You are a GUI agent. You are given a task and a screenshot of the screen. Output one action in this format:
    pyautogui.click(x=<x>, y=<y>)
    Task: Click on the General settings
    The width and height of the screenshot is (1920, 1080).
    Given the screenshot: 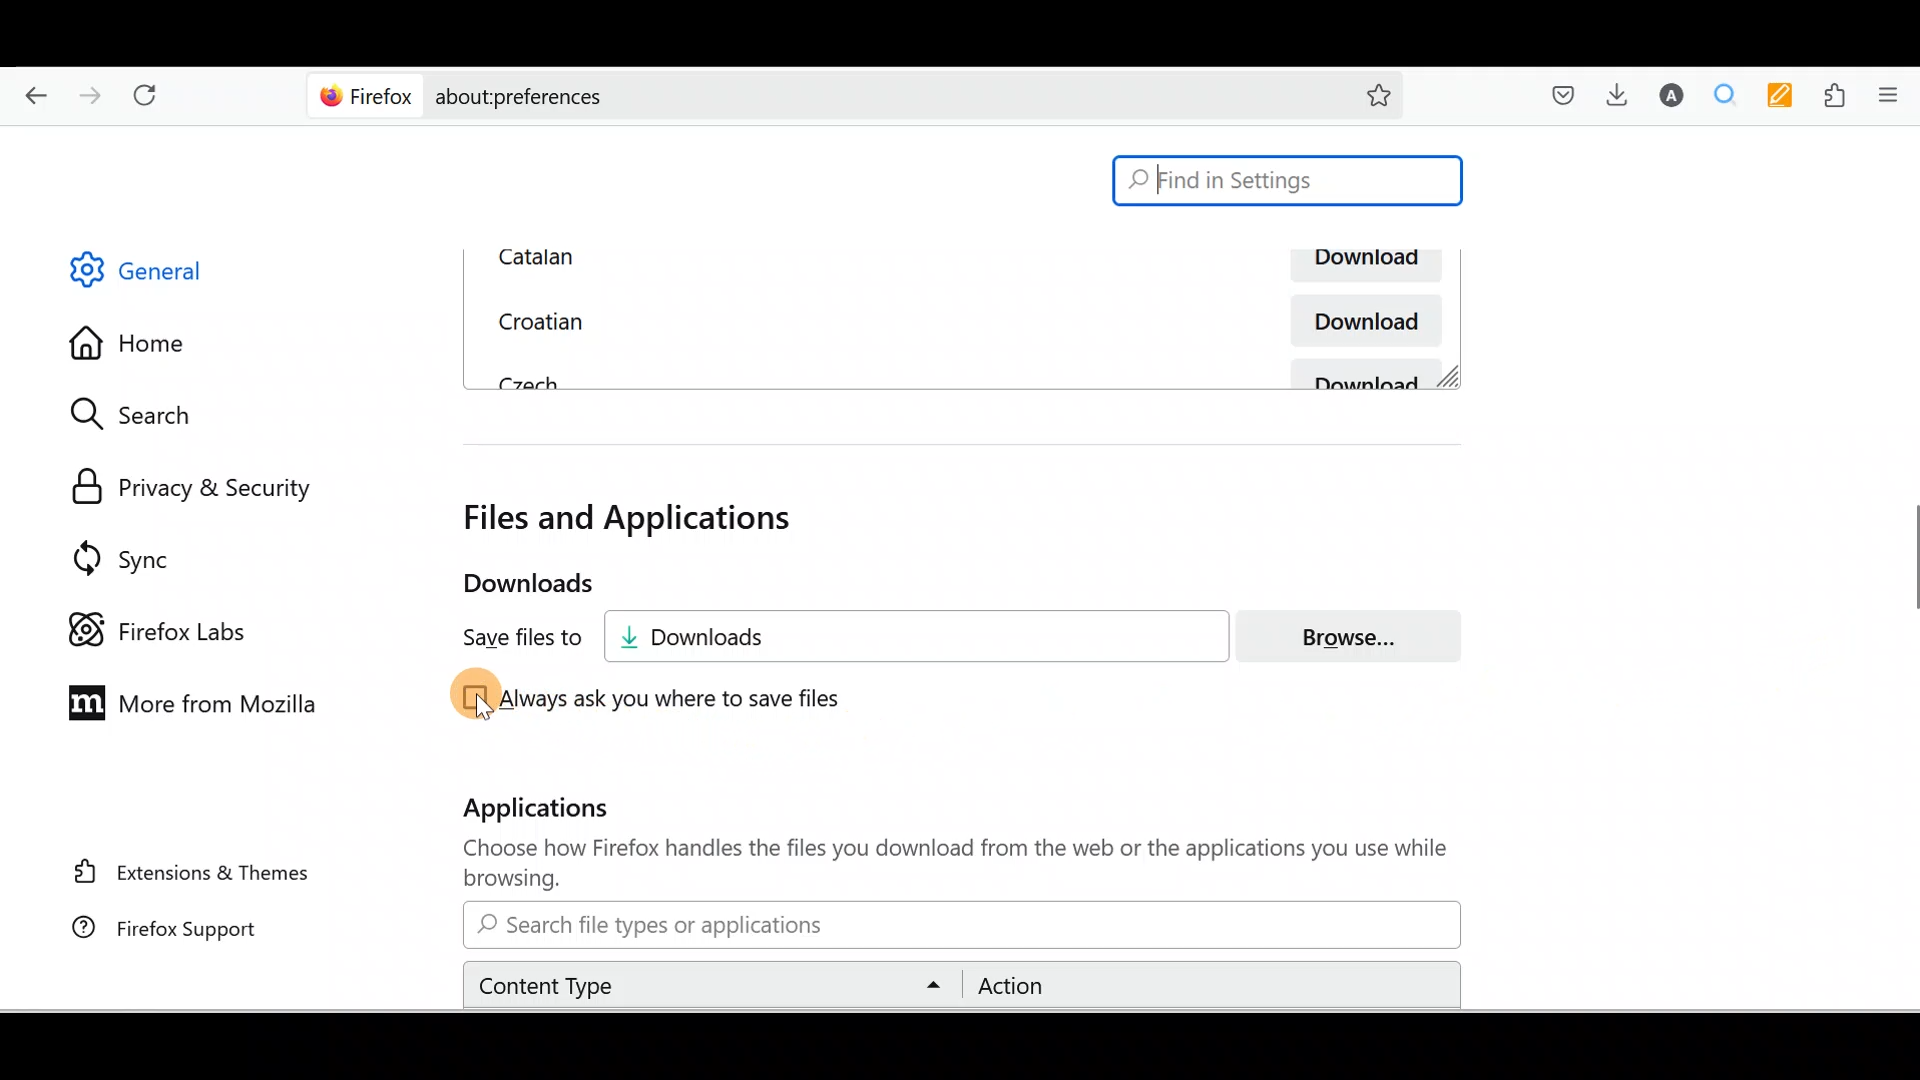 What is the action you would take?
    pyautogui.click(x=154, y=275)
    